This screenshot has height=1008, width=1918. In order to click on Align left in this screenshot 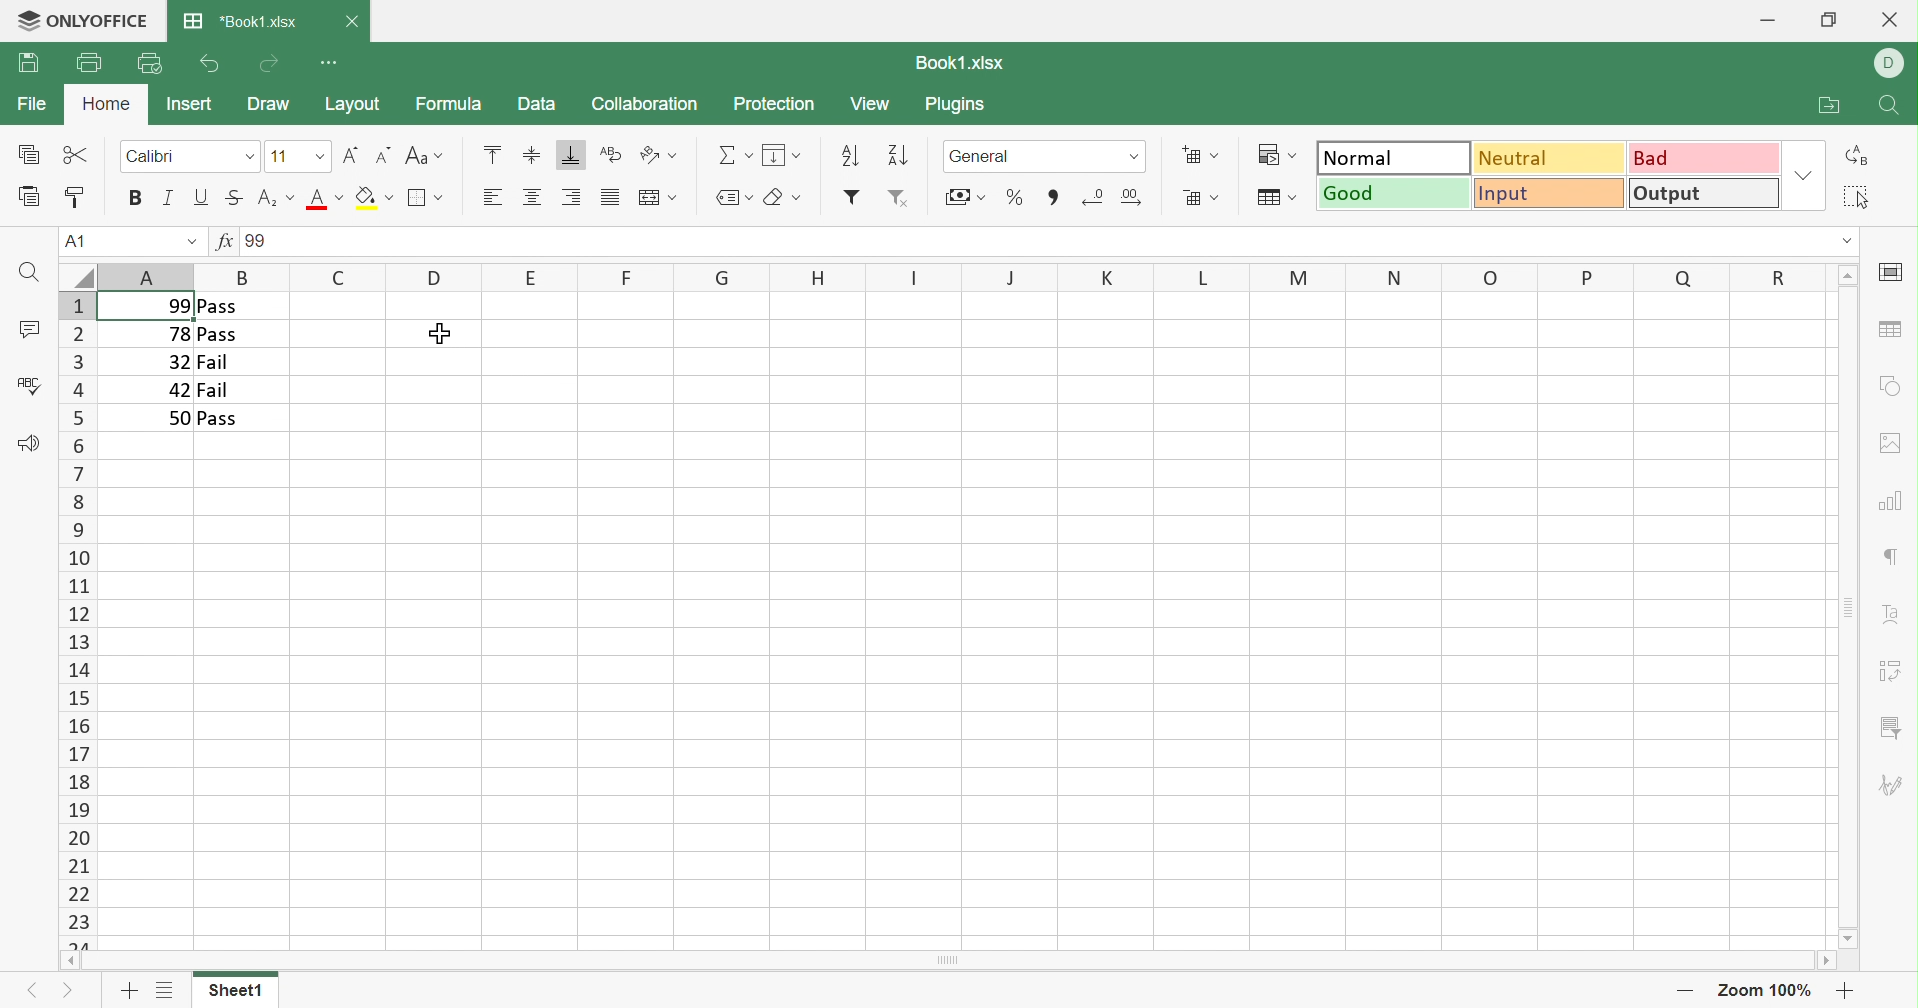, I will do `click(490, 198)`.